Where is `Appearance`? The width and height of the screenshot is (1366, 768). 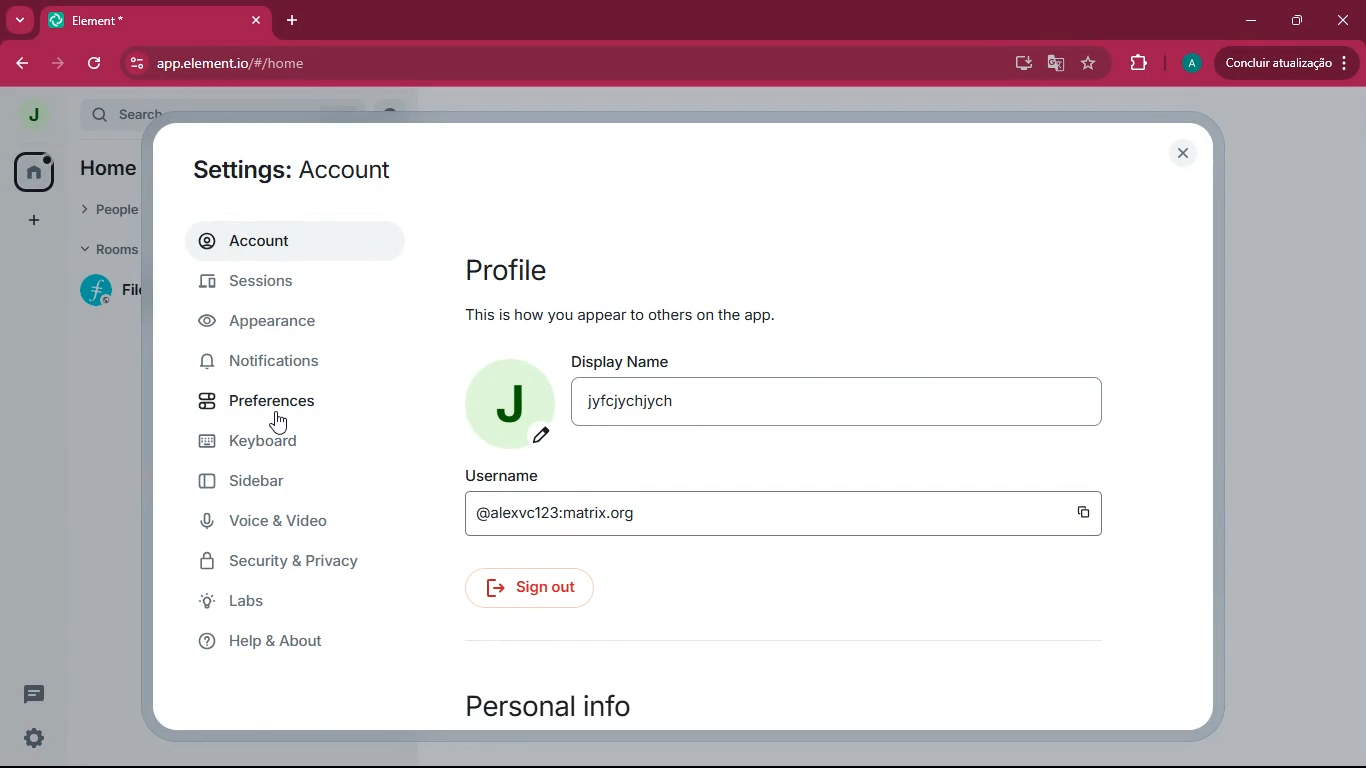
Appearance is located at coordinates (265, 327).